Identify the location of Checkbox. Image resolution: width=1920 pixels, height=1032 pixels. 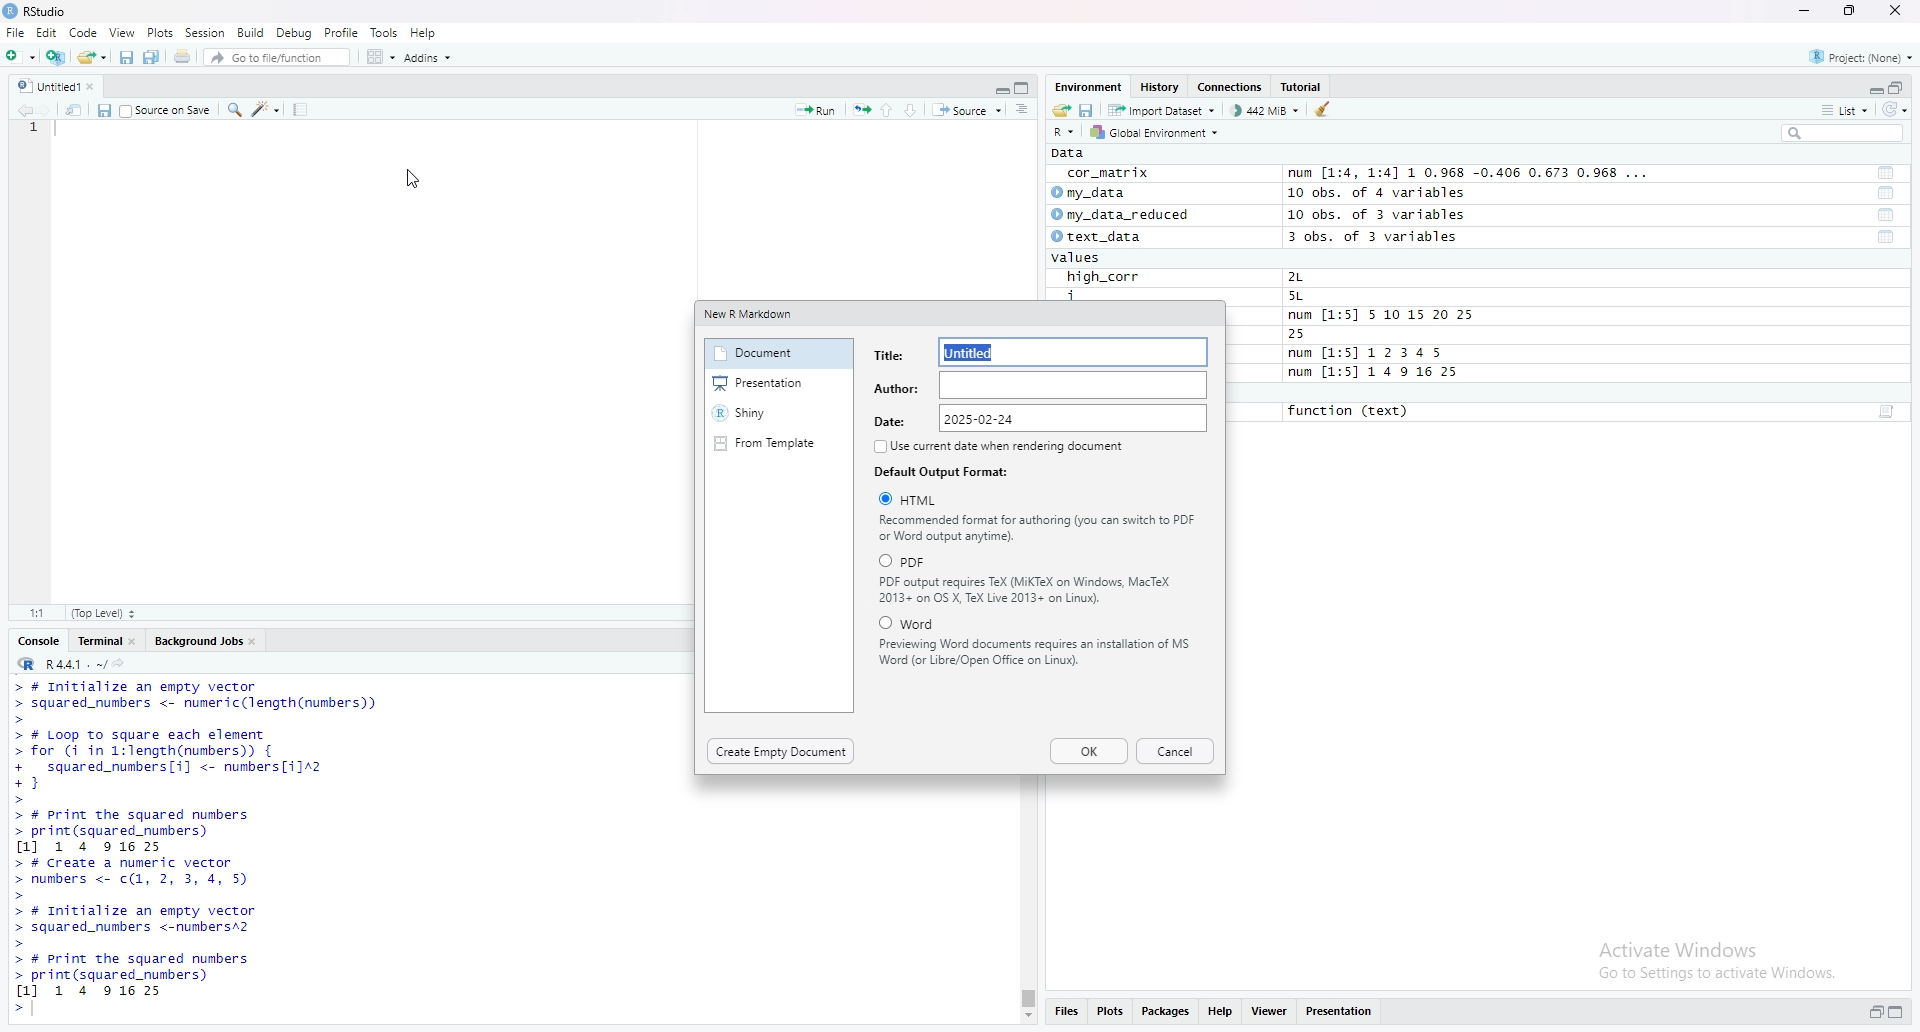
(883, 499).